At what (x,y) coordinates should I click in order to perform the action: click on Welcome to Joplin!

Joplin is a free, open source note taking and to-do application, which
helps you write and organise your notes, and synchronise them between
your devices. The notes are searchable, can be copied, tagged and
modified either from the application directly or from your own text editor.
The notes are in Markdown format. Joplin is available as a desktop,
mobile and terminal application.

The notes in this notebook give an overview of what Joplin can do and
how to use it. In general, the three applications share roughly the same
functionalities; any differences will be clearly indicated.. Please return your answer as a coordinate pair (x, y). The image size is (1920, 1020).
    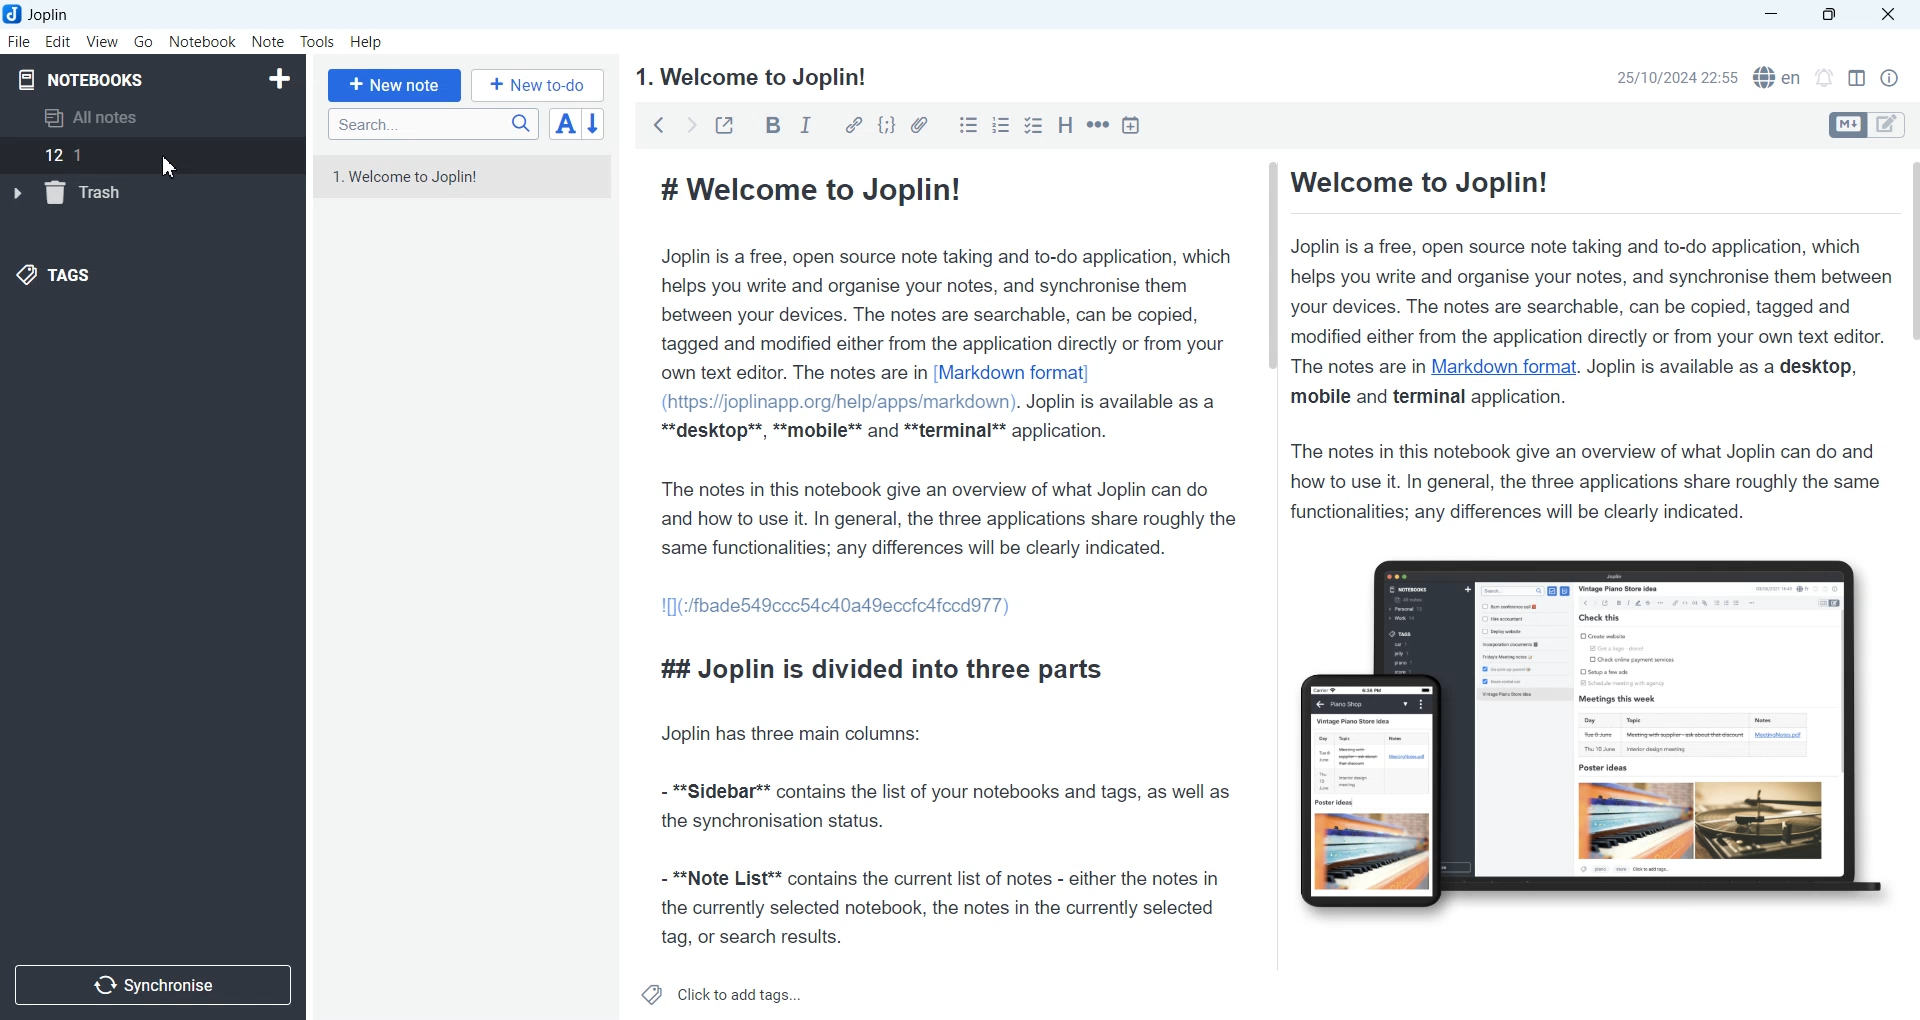
    Looking at the image, I should click on (1583, 344).